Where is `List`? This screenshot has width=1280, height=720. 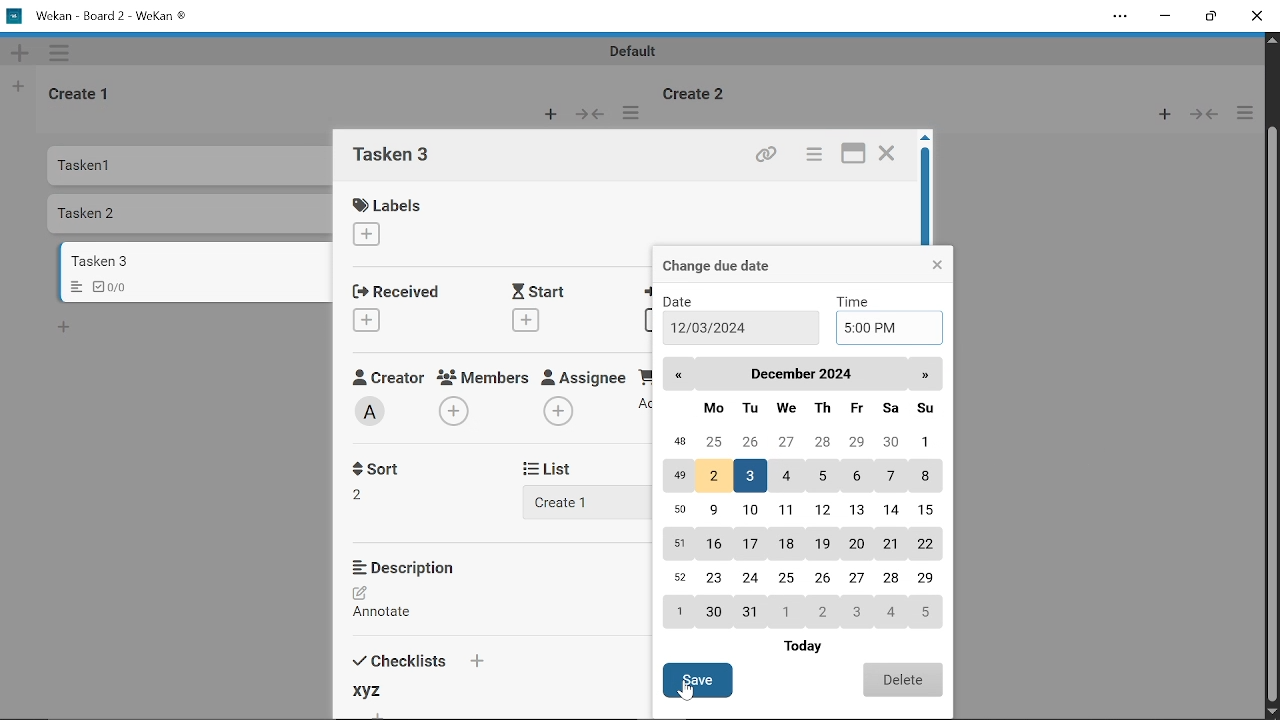
List is located at coordinates (560, 468).